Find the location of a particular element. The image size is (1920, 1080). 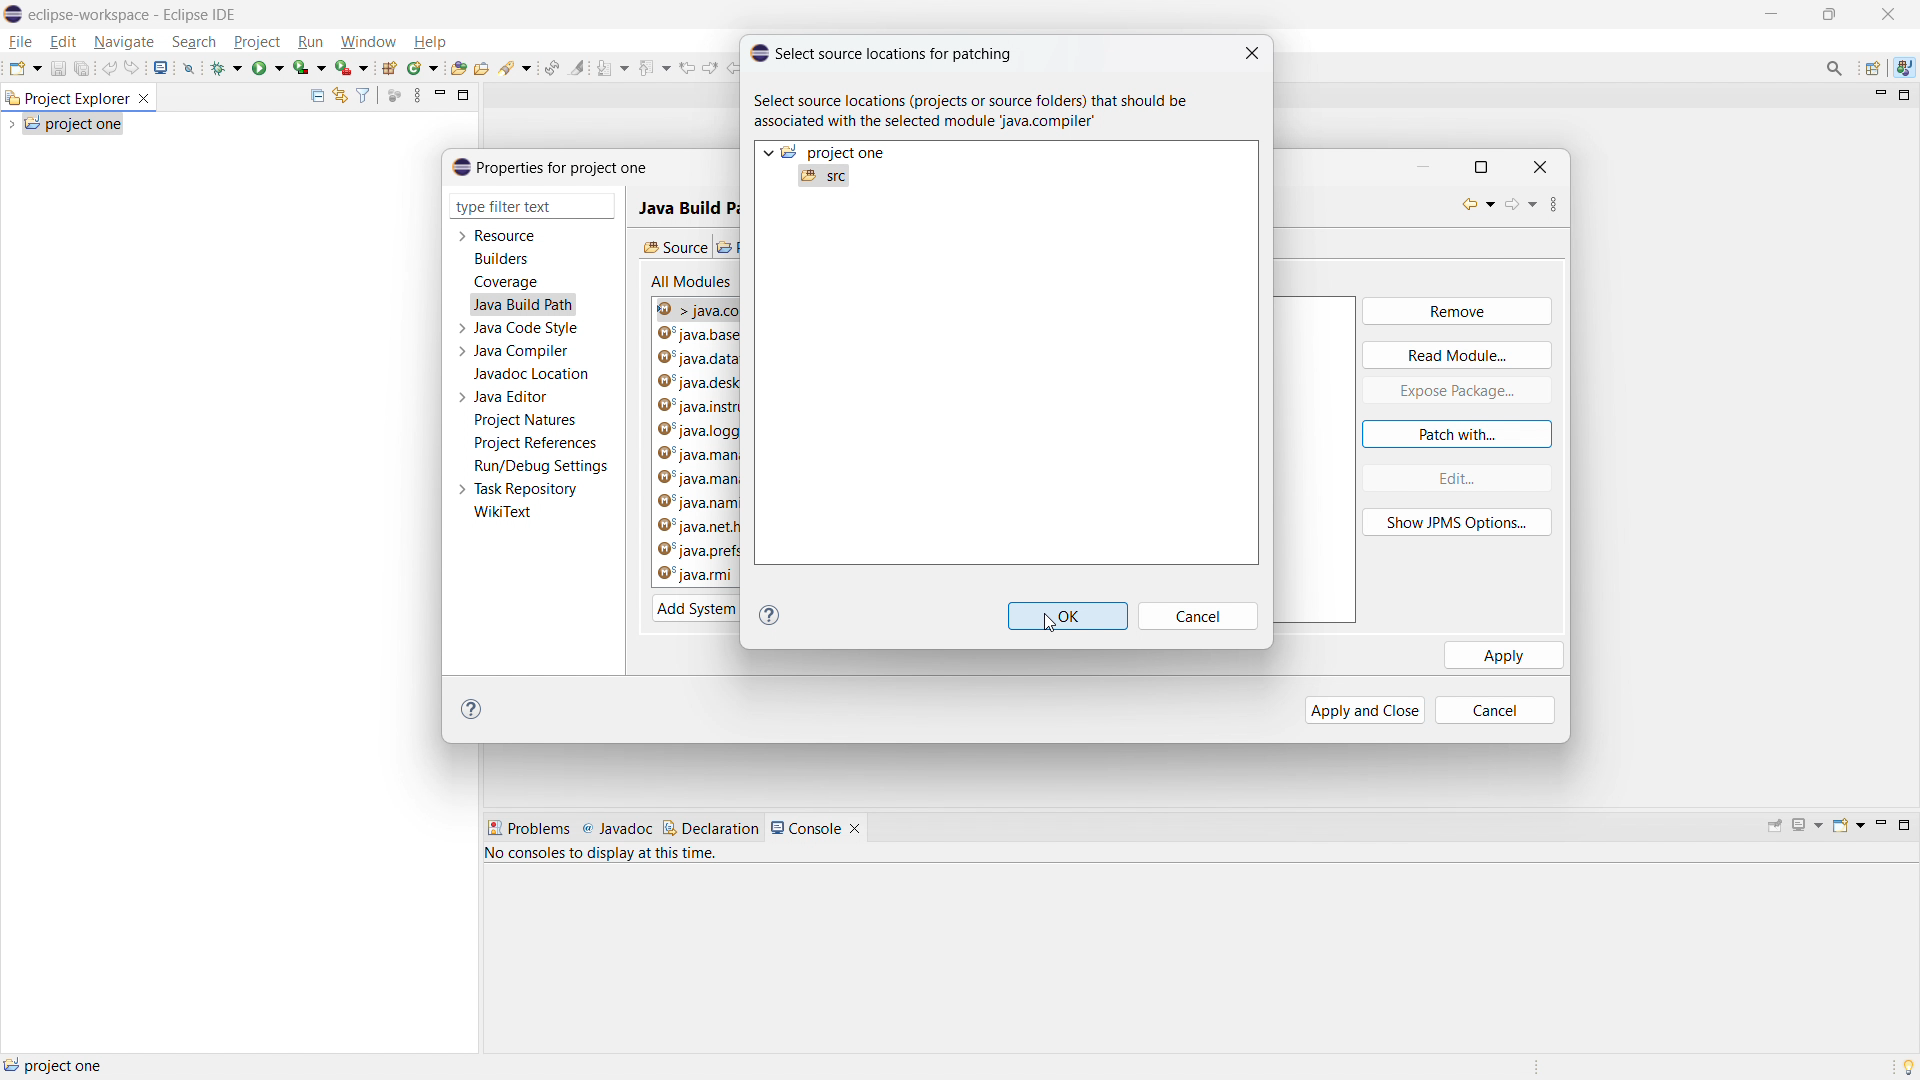

skip all breakpoint is located at coordinates (189, 66).